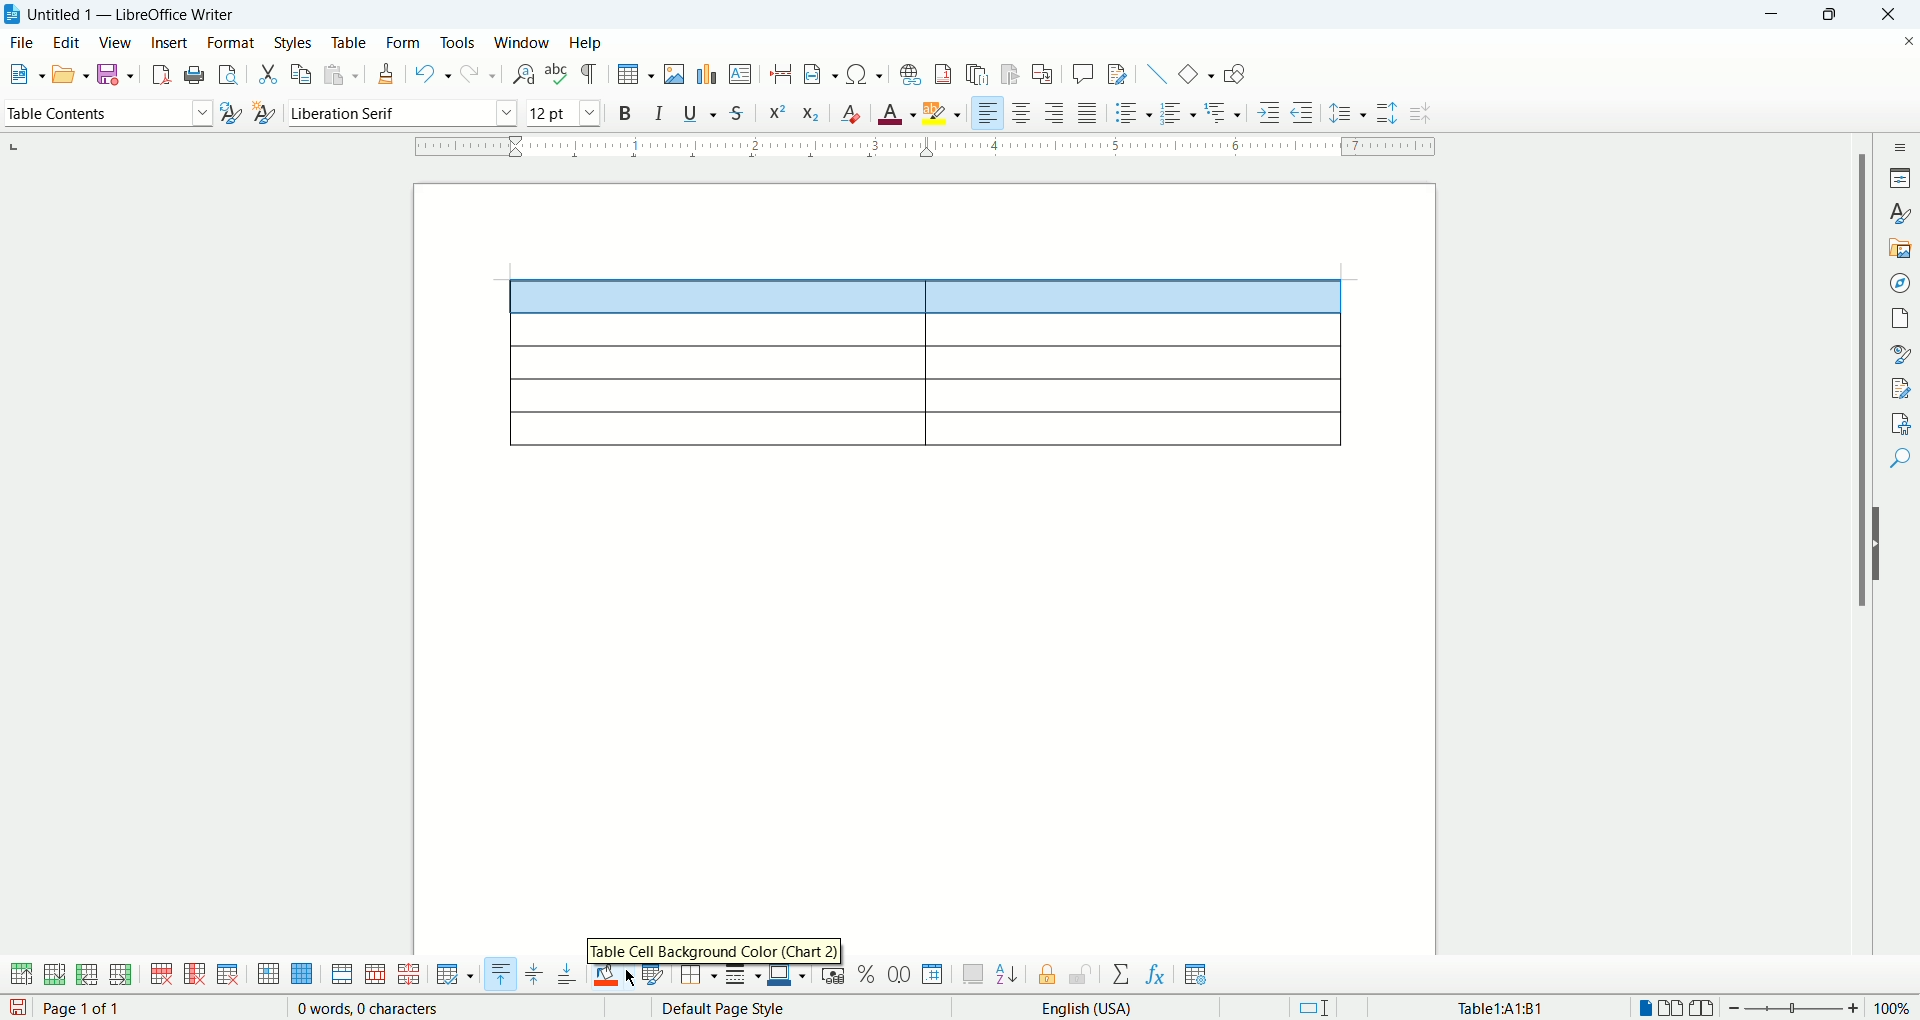 This screenshot has height=1020, width=1920. What do you see at coordinates (569, 974) in the screenshot?
I see `align bottom` at bounding box center [569, 974].